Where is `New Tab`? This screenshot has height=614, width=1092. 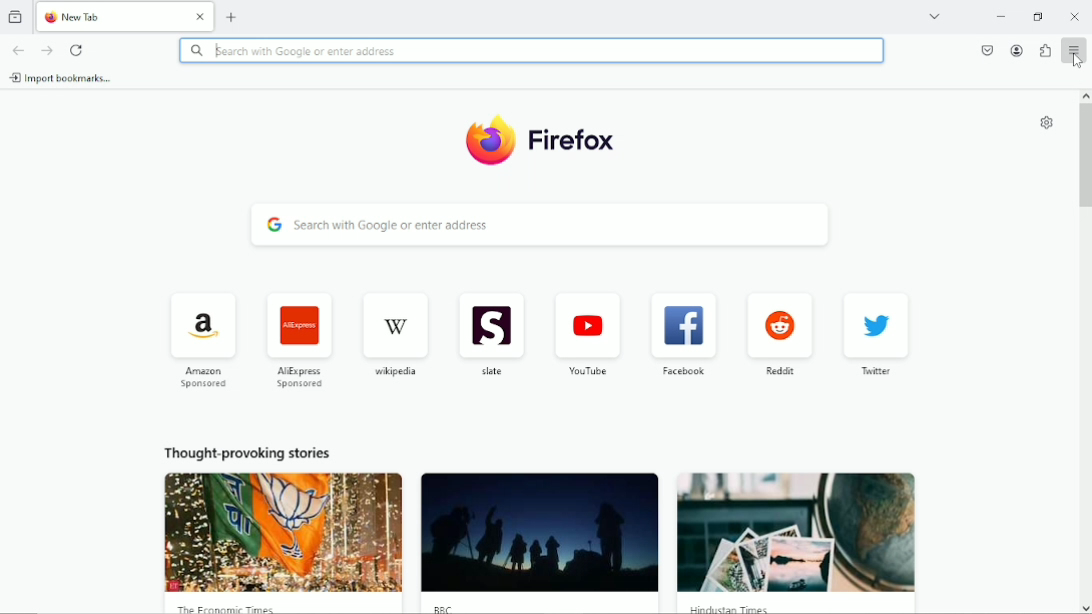 New Tab is located at coordinates (111, 16).